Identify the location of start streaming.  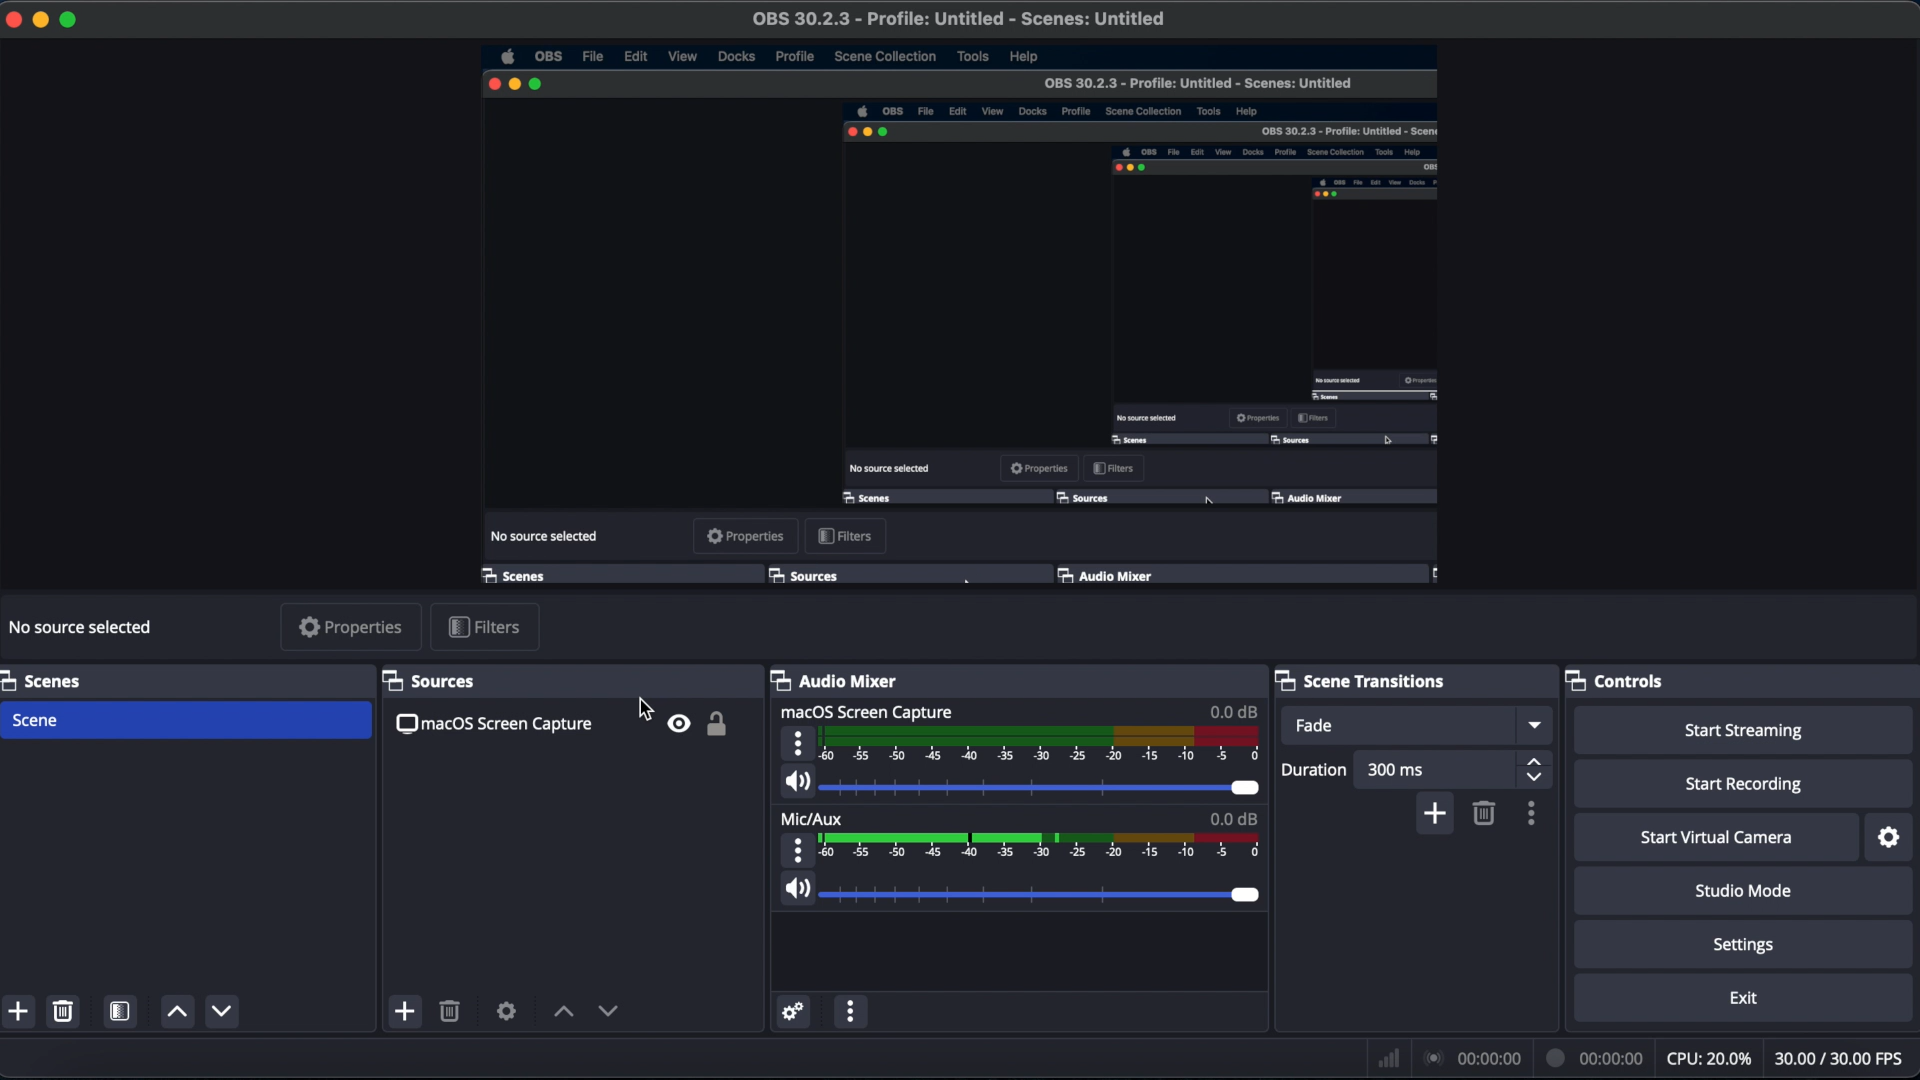
(1745, 731).